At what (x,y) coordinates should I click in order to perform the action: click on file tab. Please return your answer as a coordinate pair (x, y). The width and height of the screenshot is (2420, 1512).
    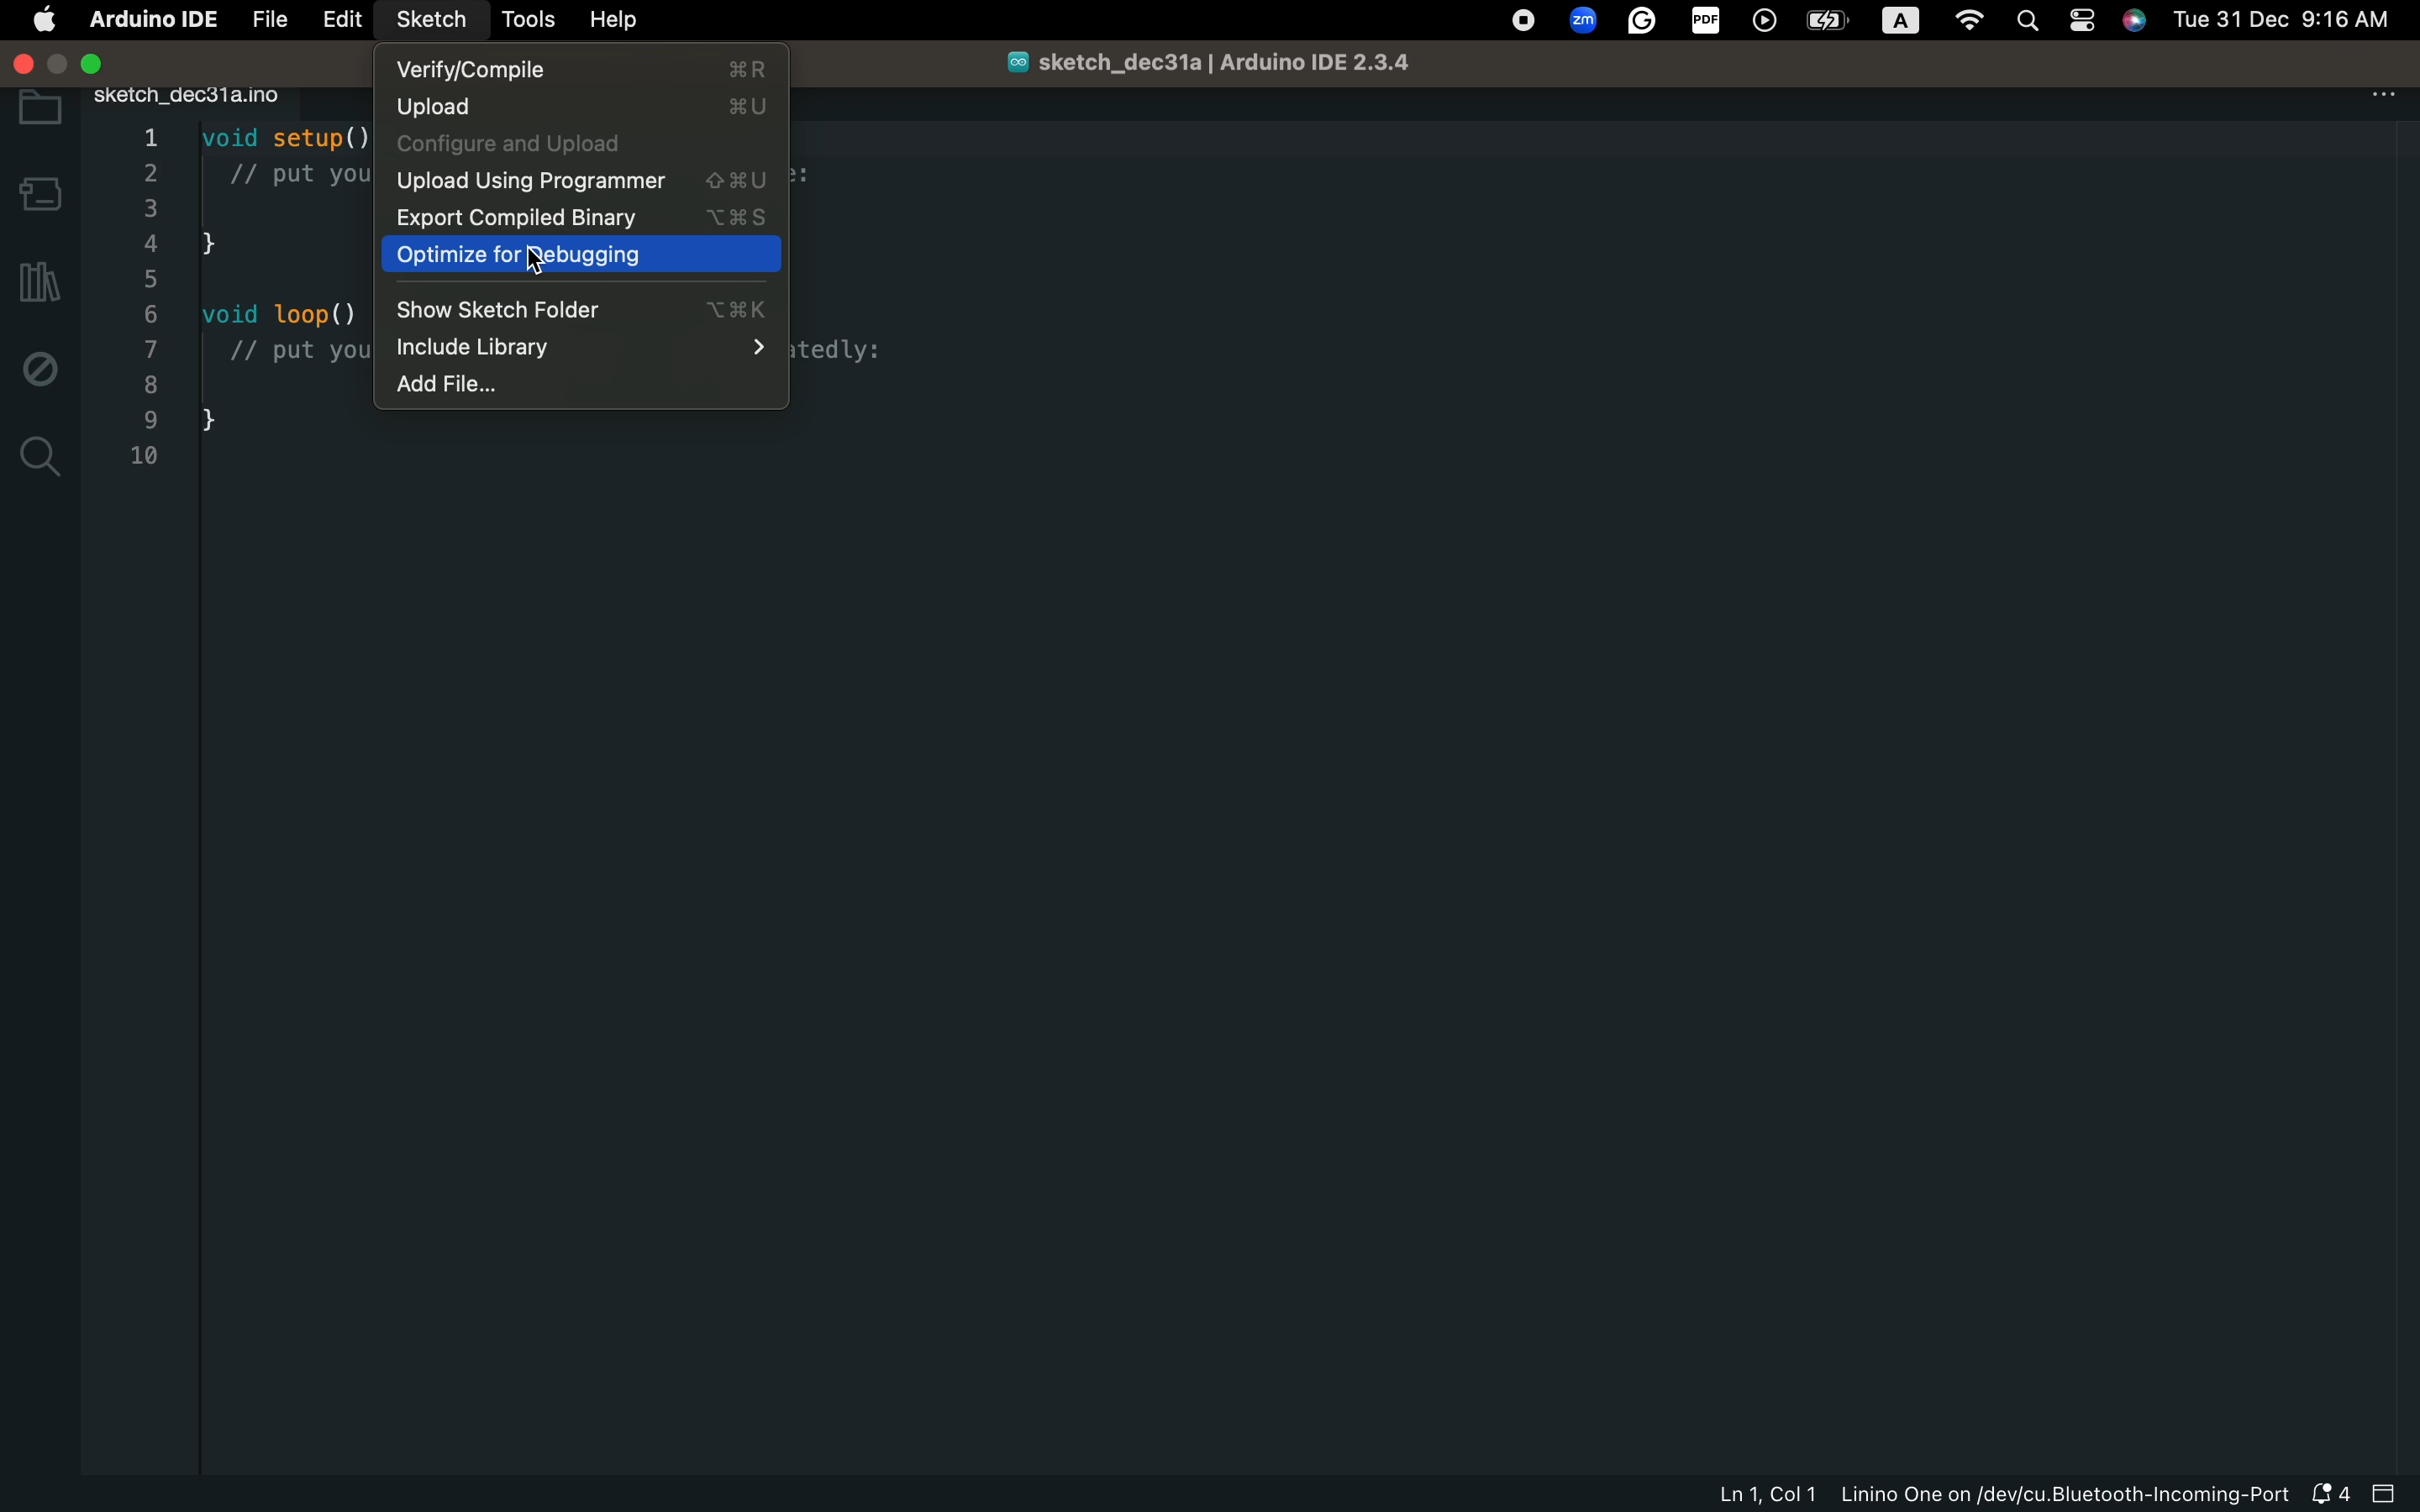
    Looking at the image, I should click on (229, 99).